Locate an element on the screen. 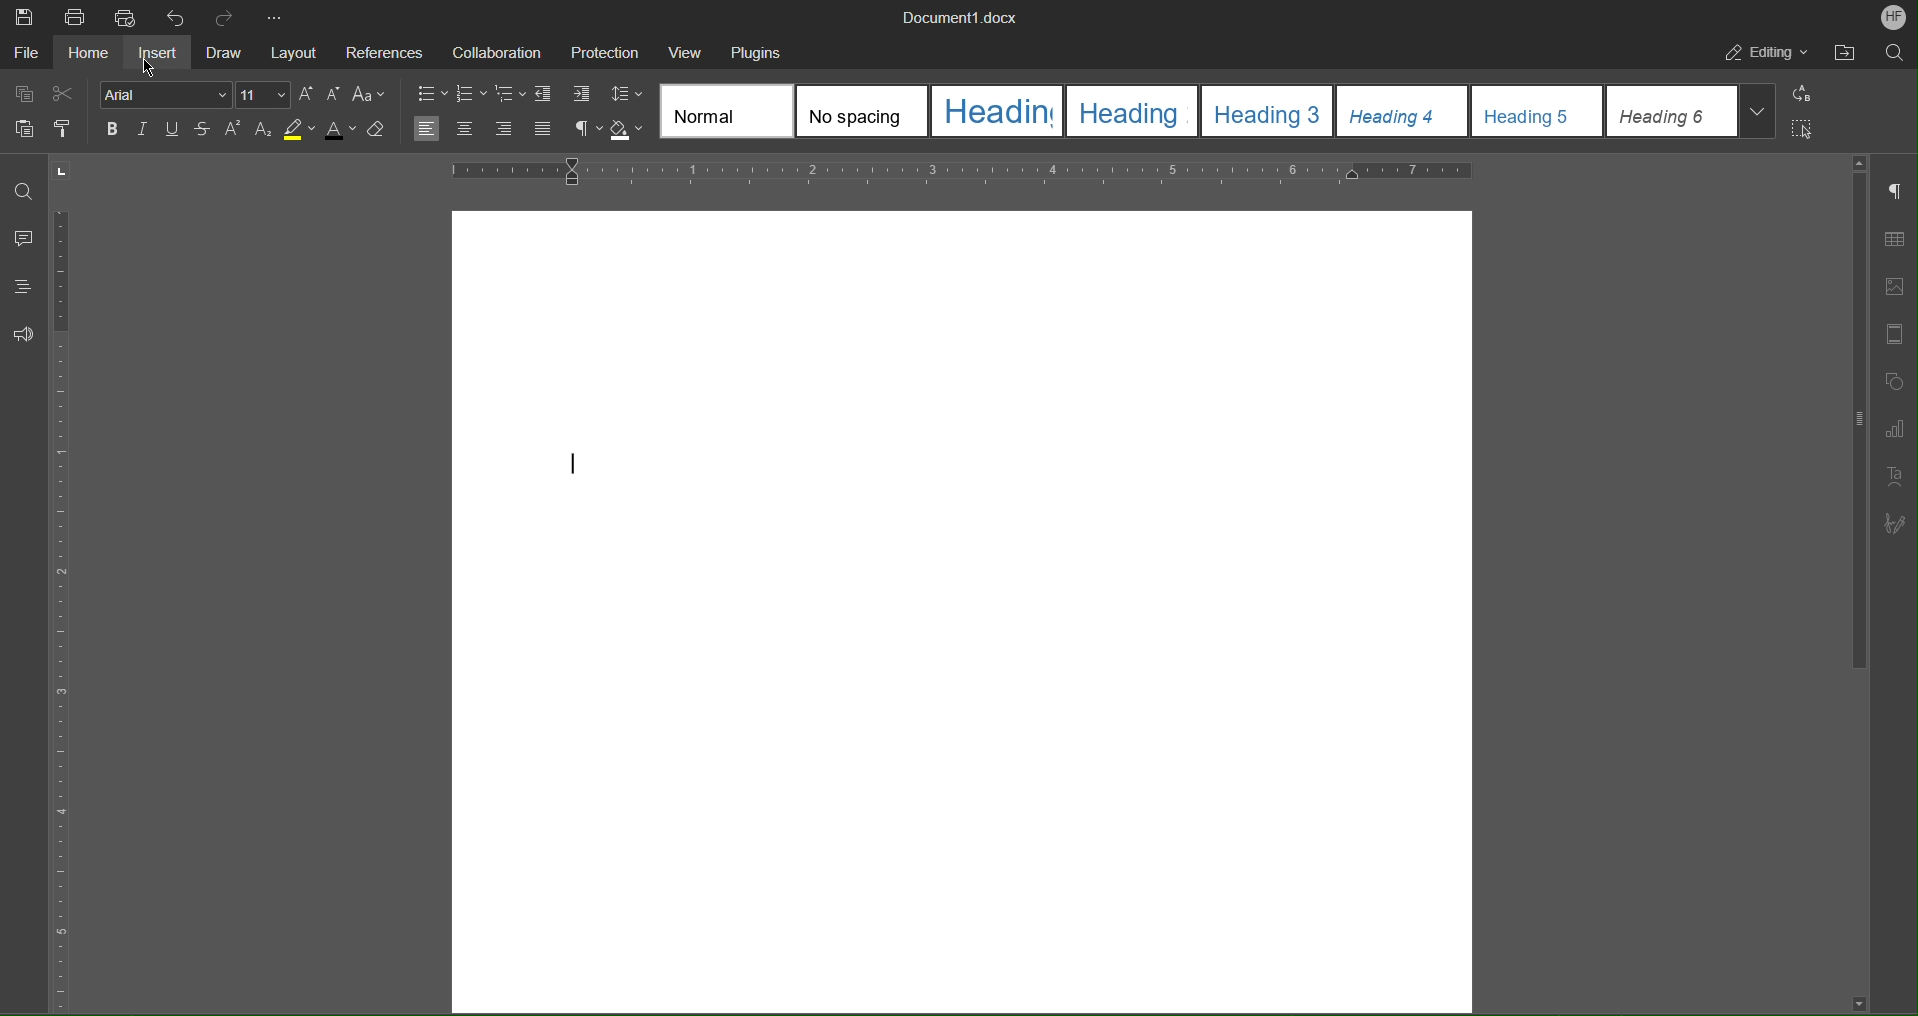  View is located at coordinates (684, 49).